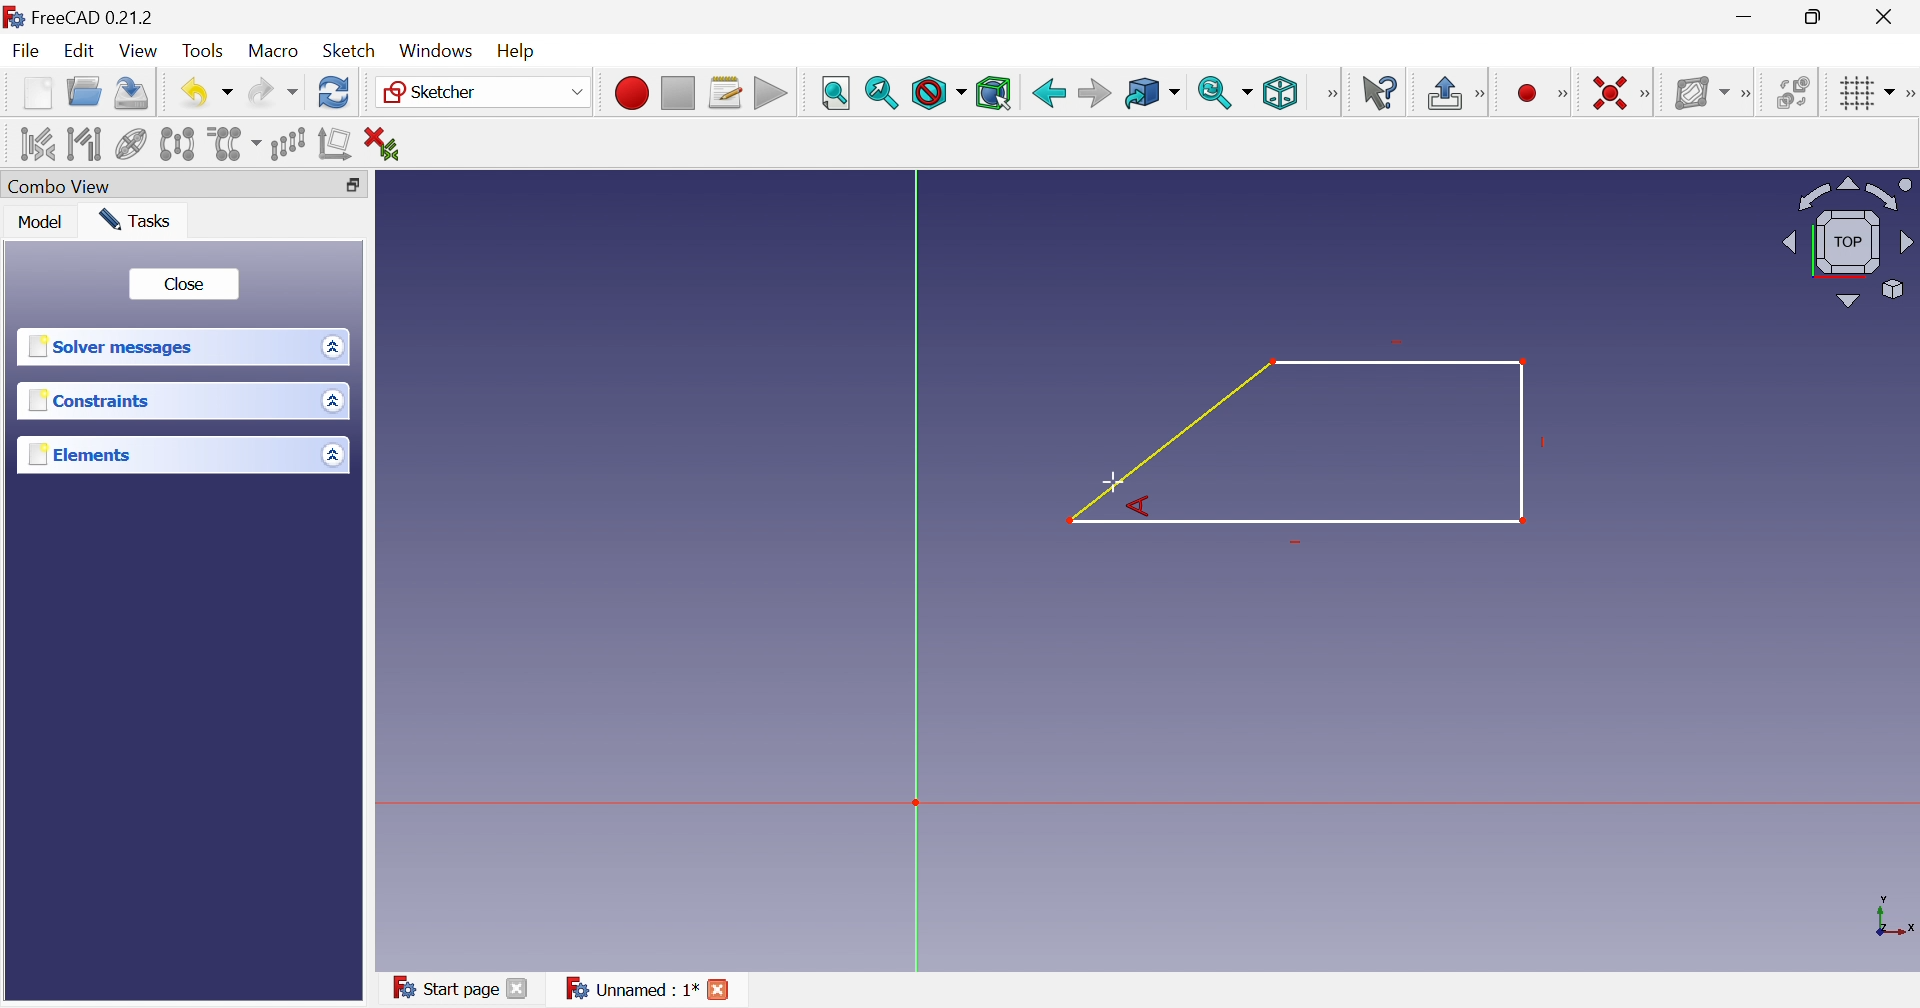  Describe the element at coordinates (1179, 93) in the screenshot. I see `Drop Down` at that location.